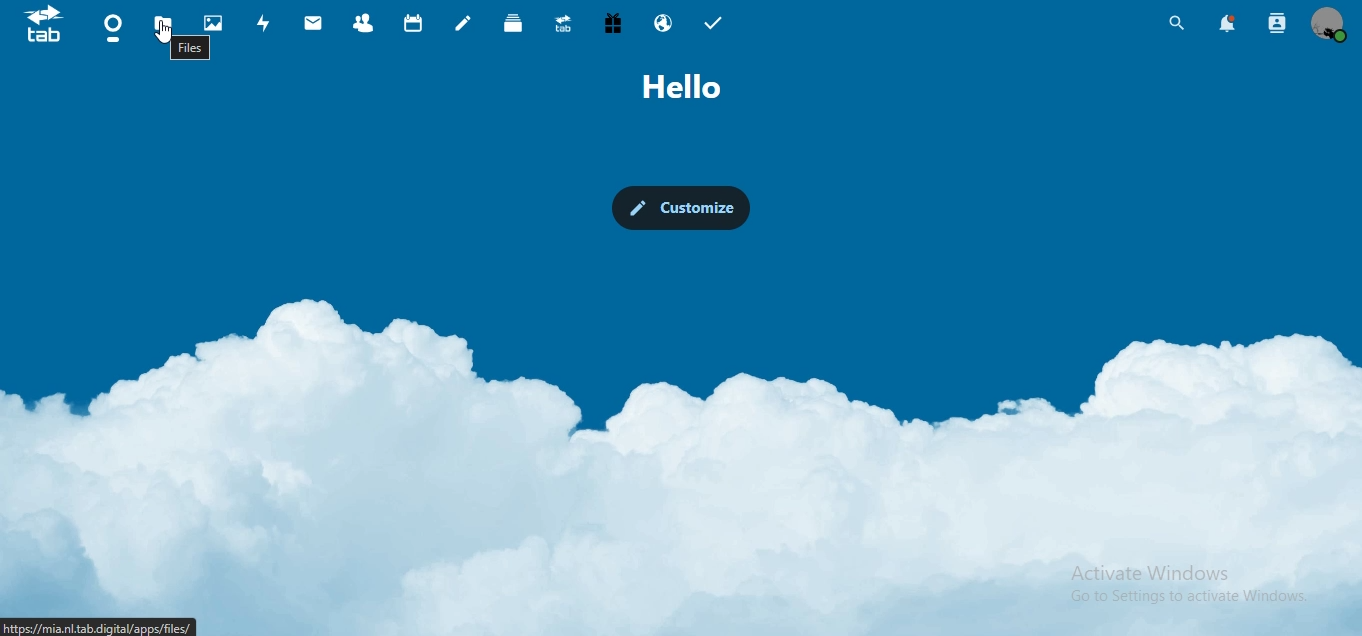 This screenshot has height=636, width=1362. I want to click on search, so click(1174, 24).